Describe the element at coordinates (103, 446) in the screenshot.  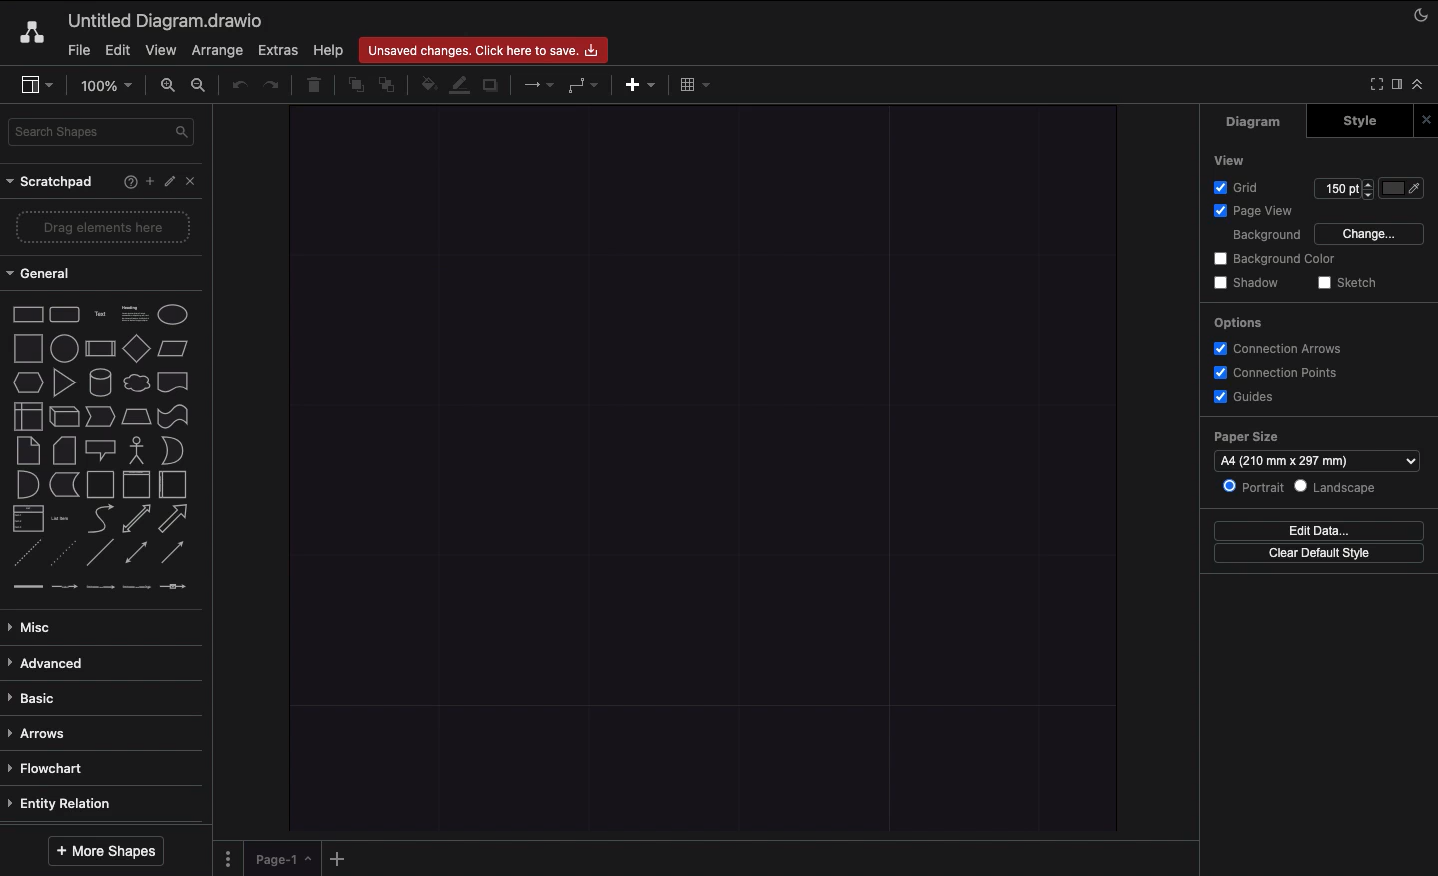
I see `Shapes` at that location.